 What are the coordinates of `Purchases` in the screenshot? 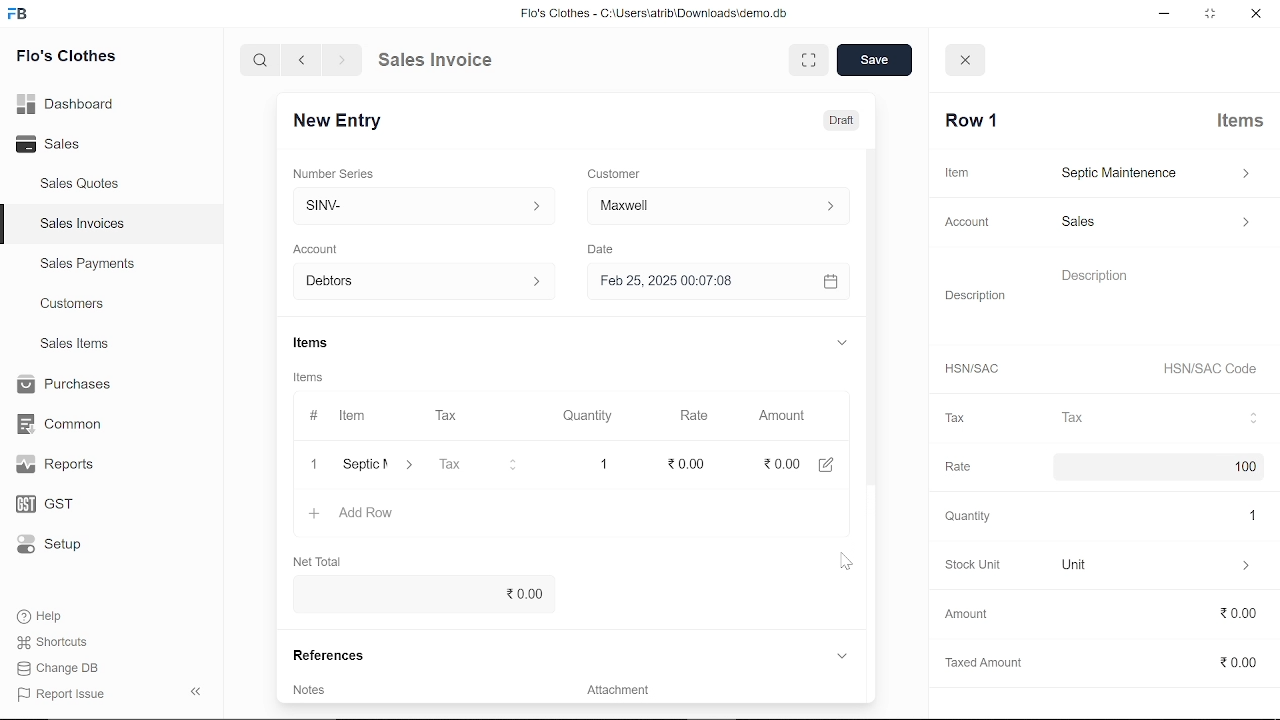 It's located at (67, 386).